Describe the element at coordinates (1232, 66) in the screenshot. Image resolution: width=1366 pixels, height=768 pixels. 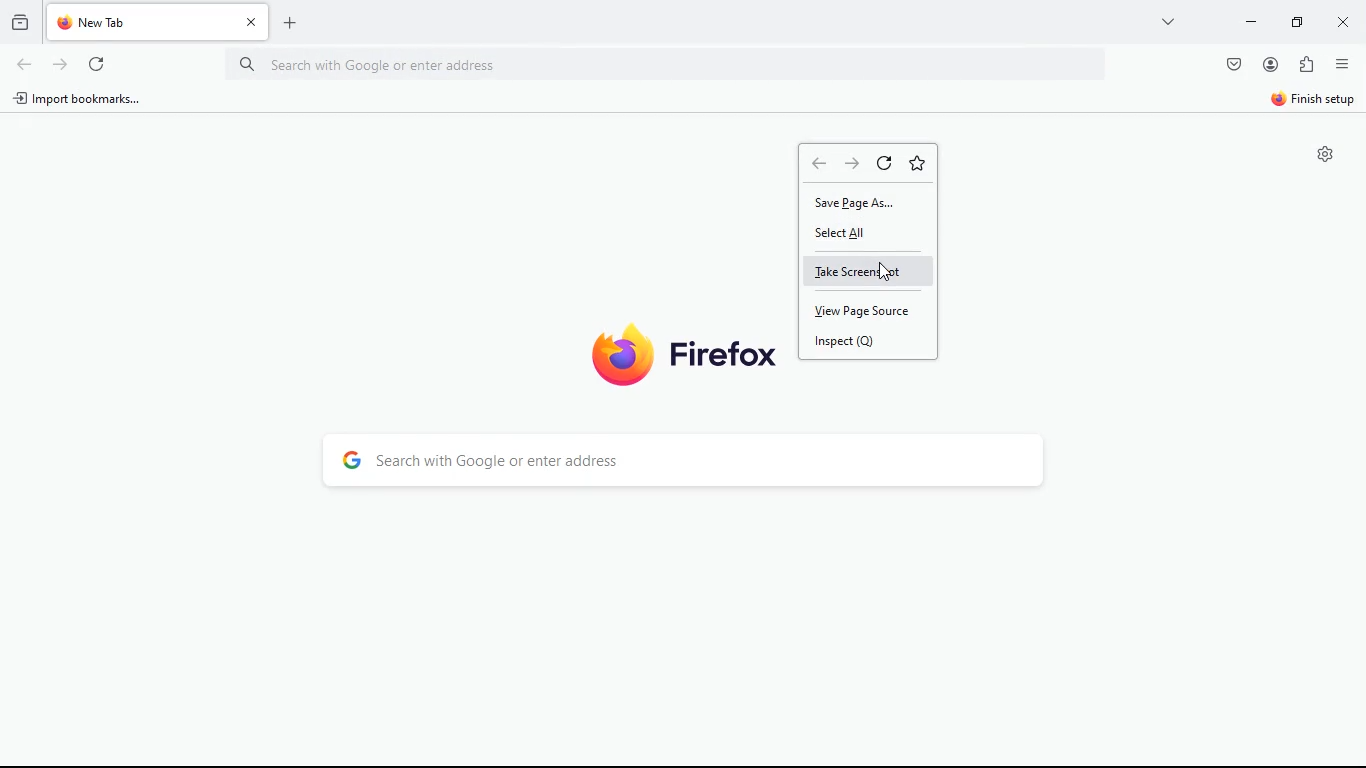
I see `pocket` at that location.